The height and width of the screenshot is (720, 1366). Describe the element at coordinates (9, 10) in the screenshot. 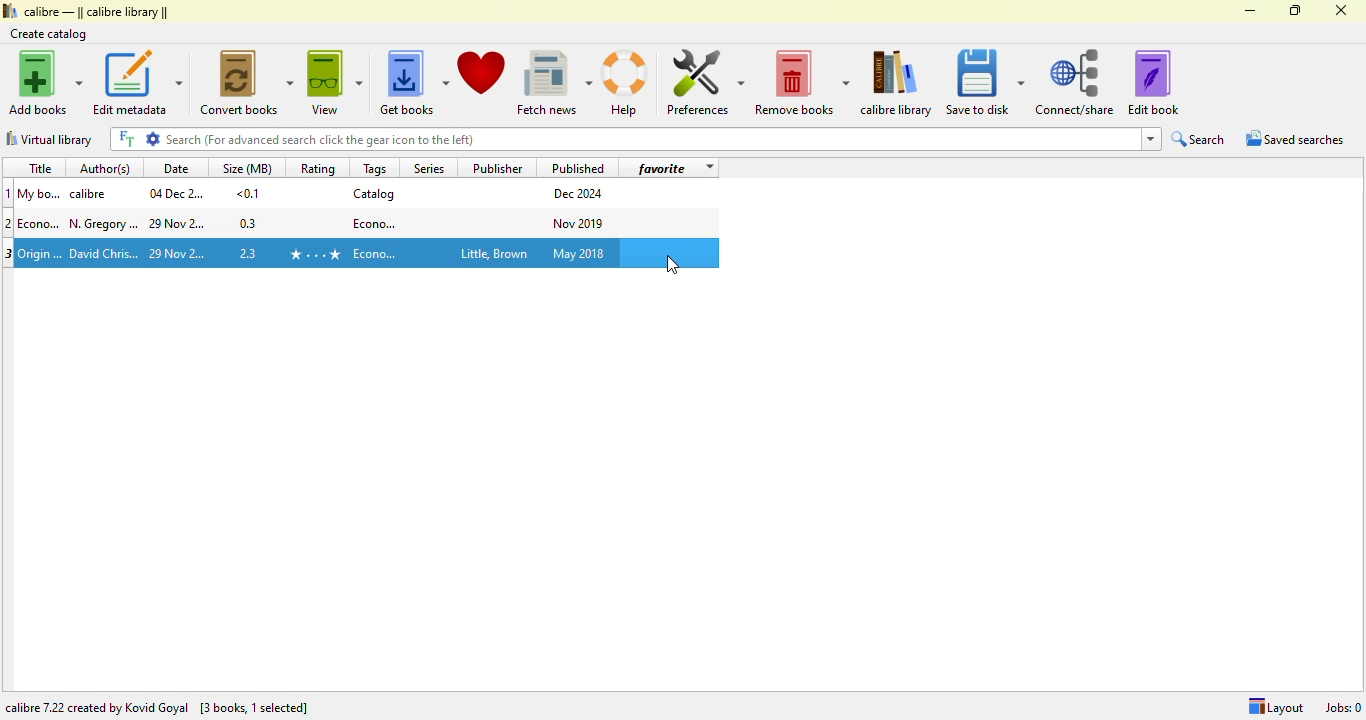

I see `logo` at that location.